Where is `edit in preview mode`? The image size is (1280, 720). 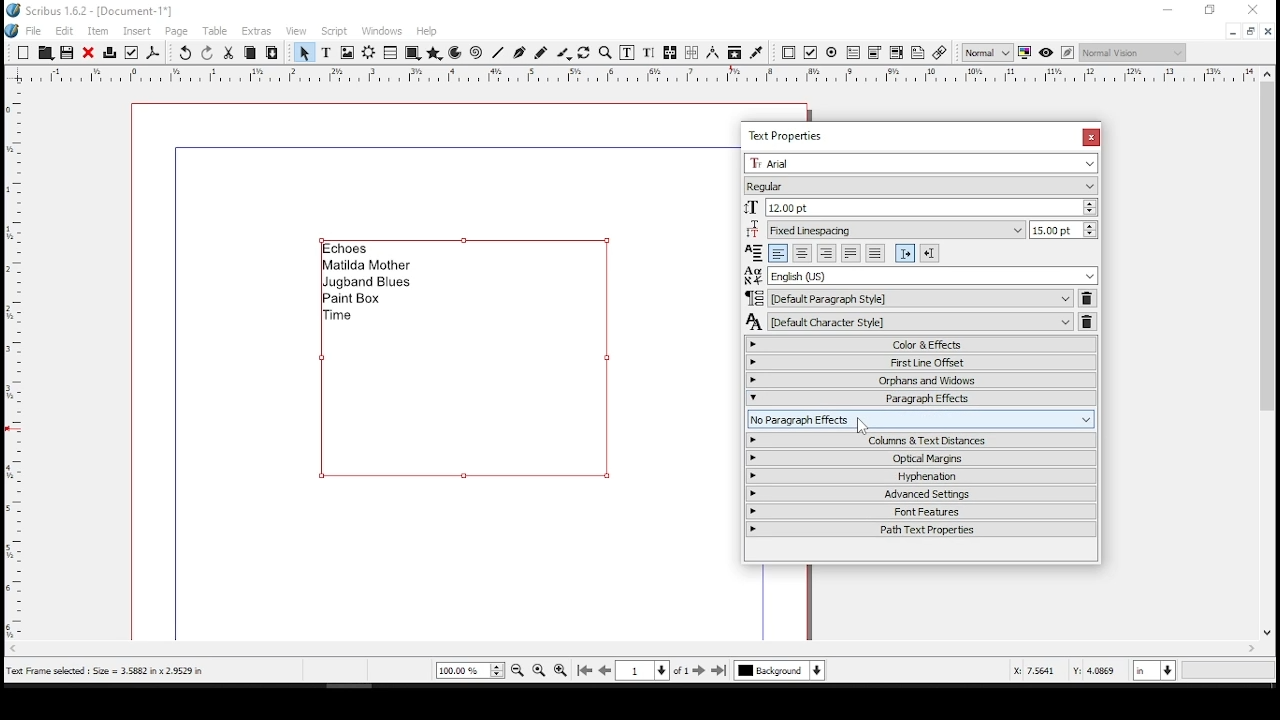
edit in preview mode is located at coordinates (1070, 53).